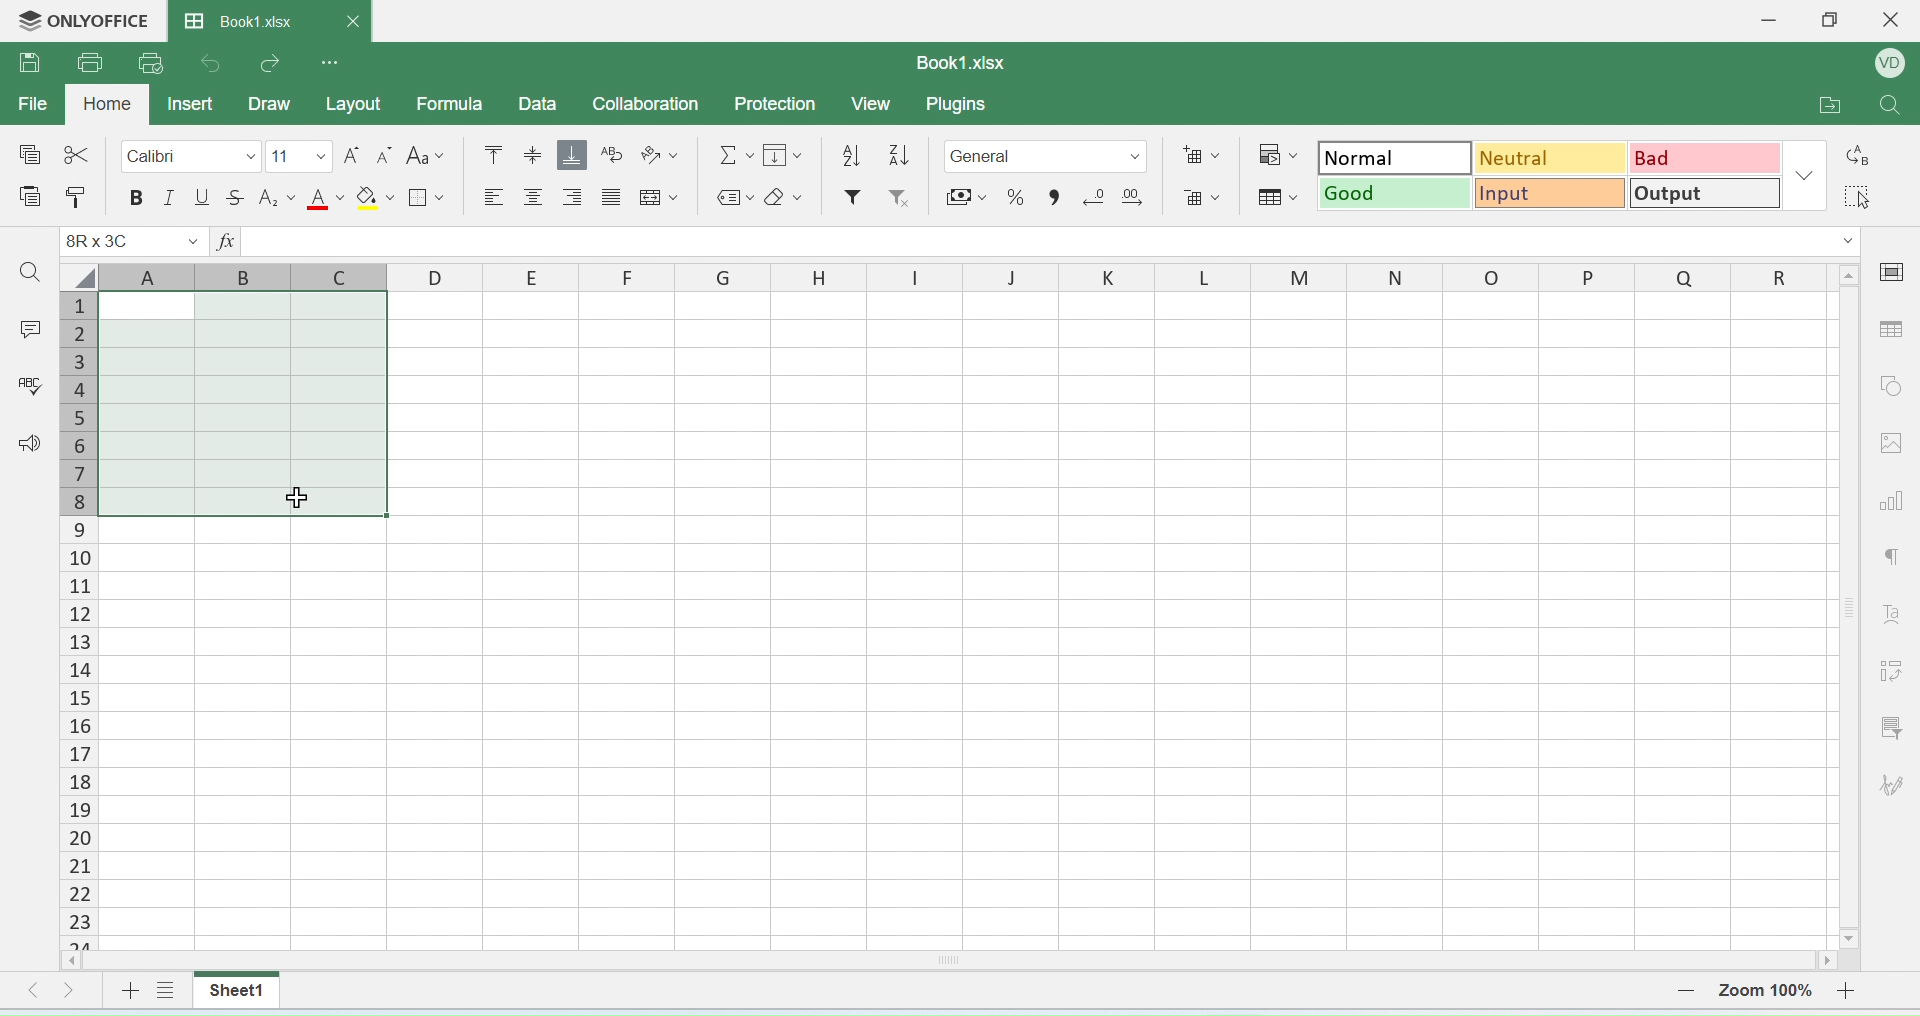 Image resolution: width=1920 pixels, height=1016 pixels. What do you see at coordinates (75, 152) in the screenshot?
I see `cut` at bounding box center [75, 152].